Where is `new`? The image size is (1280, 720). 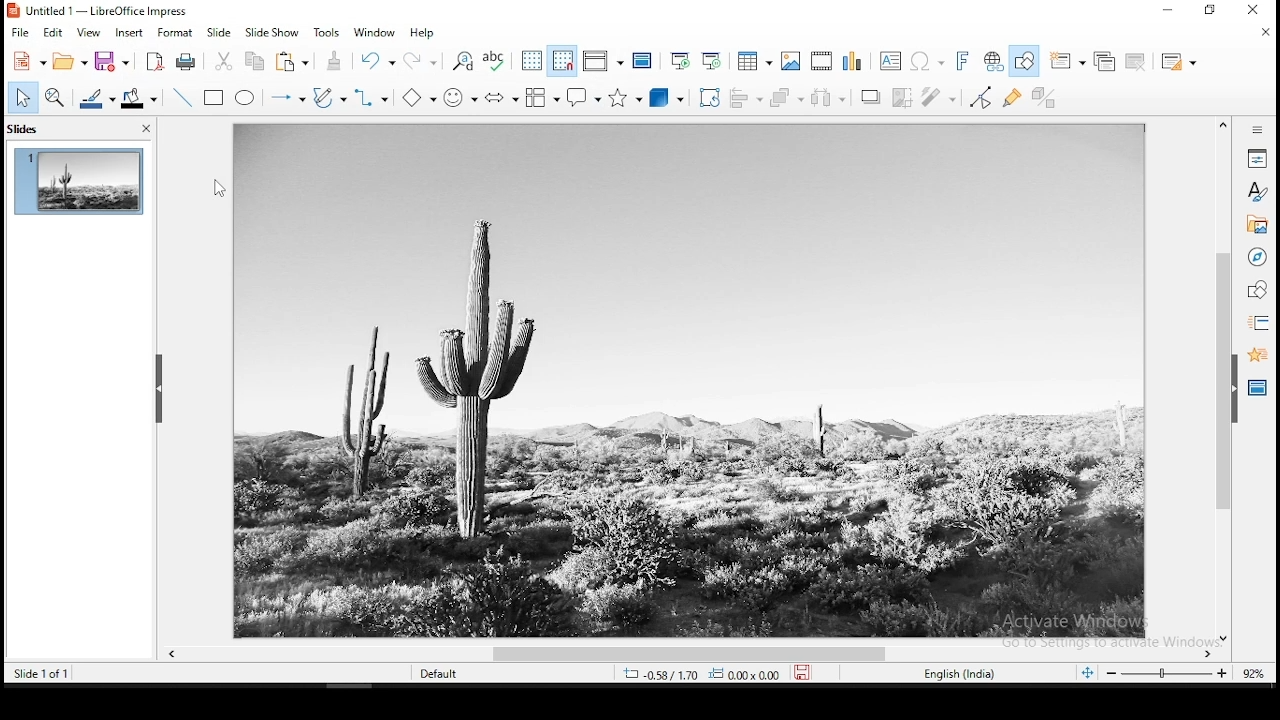 new is located at coordinates (26, 62).